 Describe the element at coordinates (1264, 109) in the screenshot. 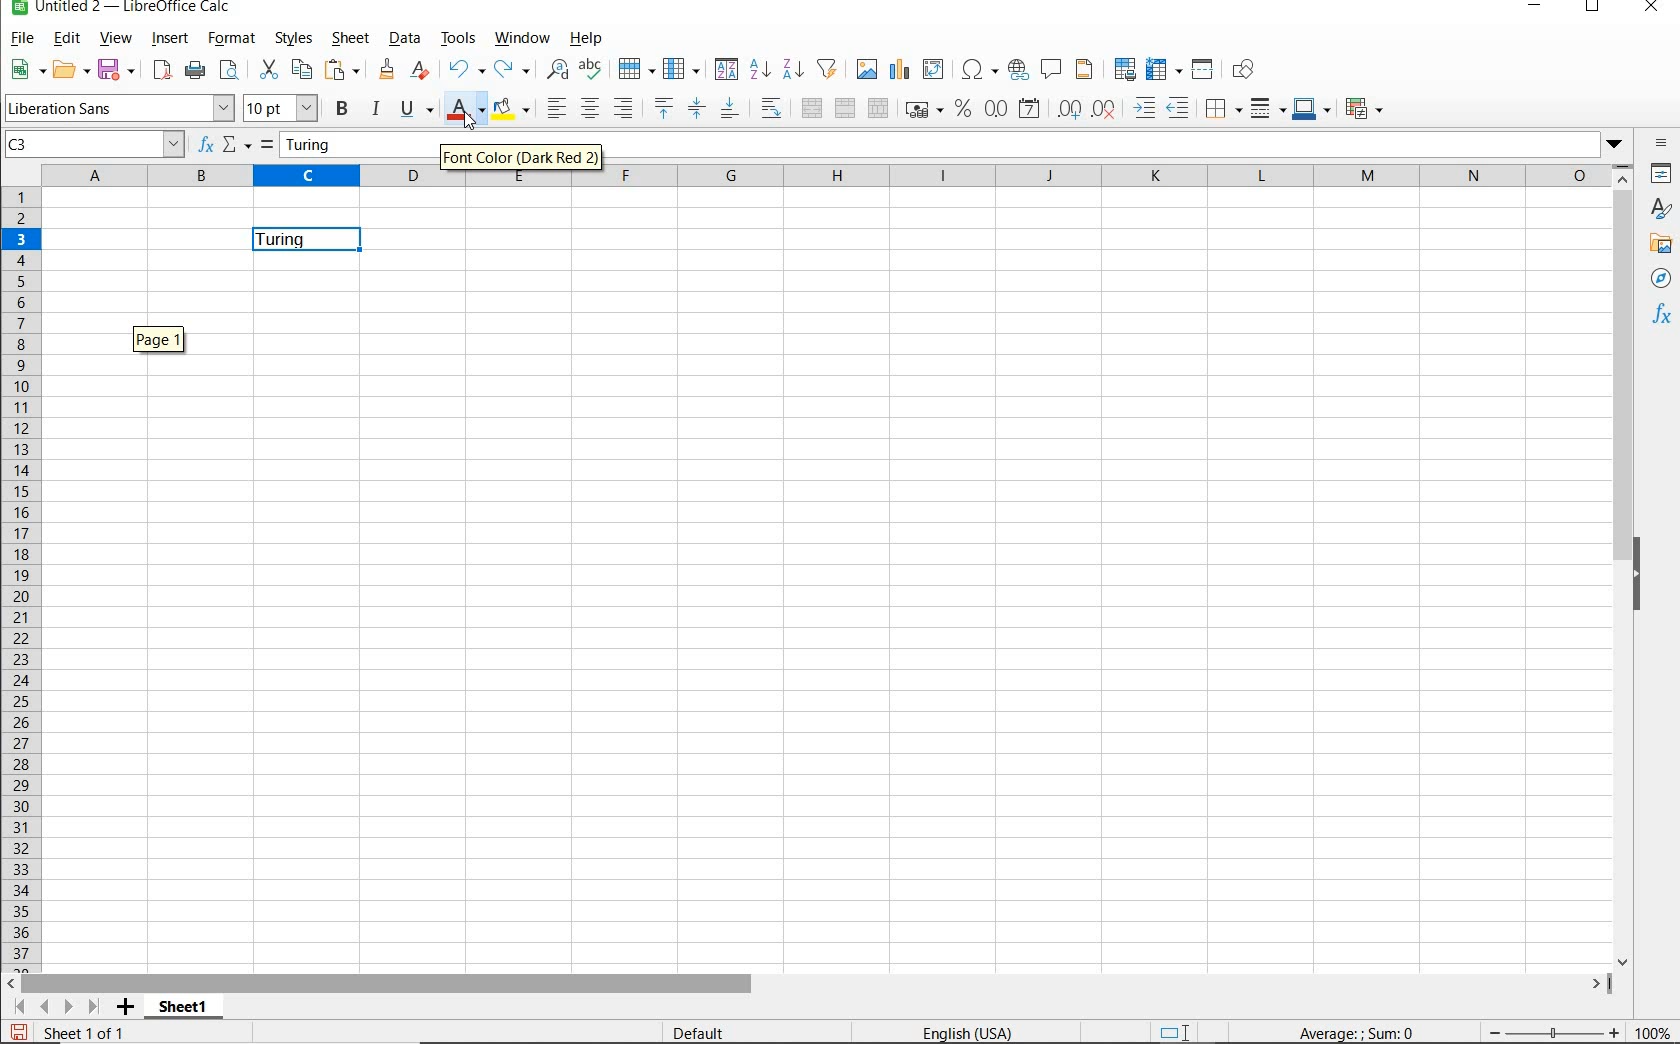

I see `BORDER STYLE` at that location.